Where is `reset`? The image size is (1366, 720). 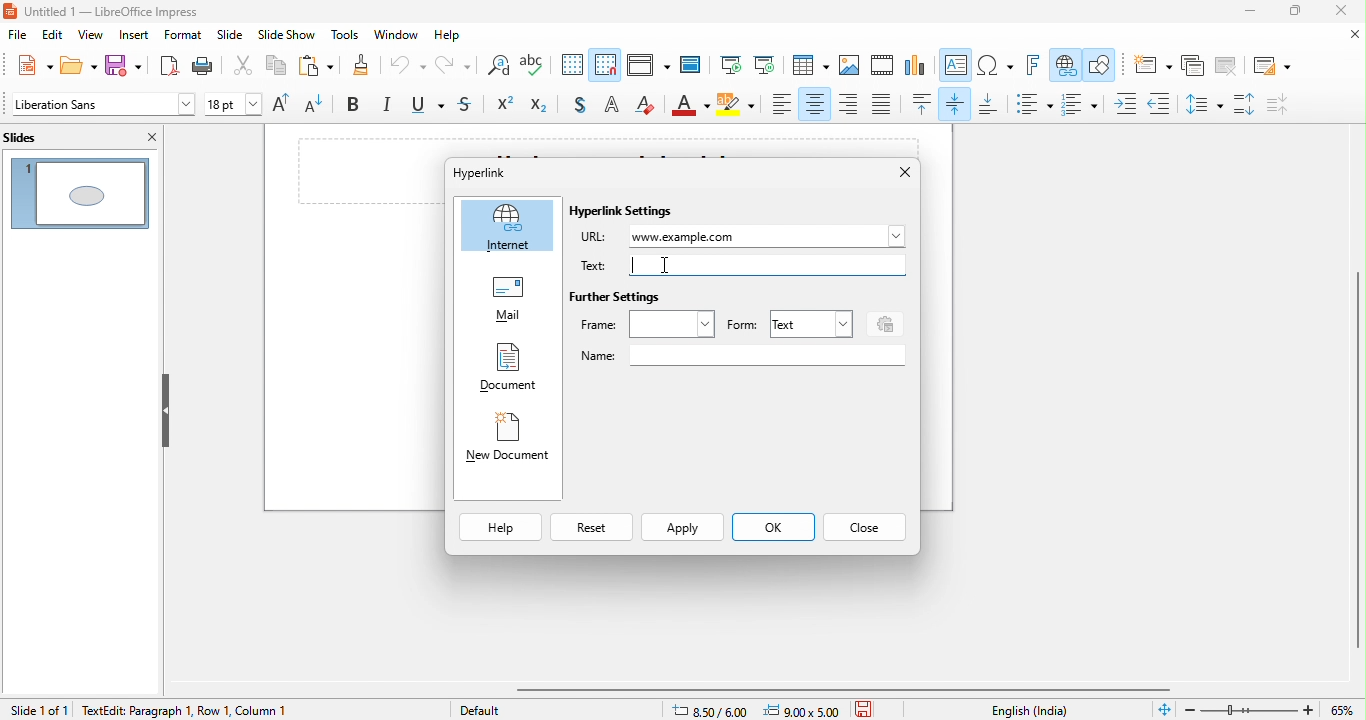 reset is located at coordinates (590, 529).